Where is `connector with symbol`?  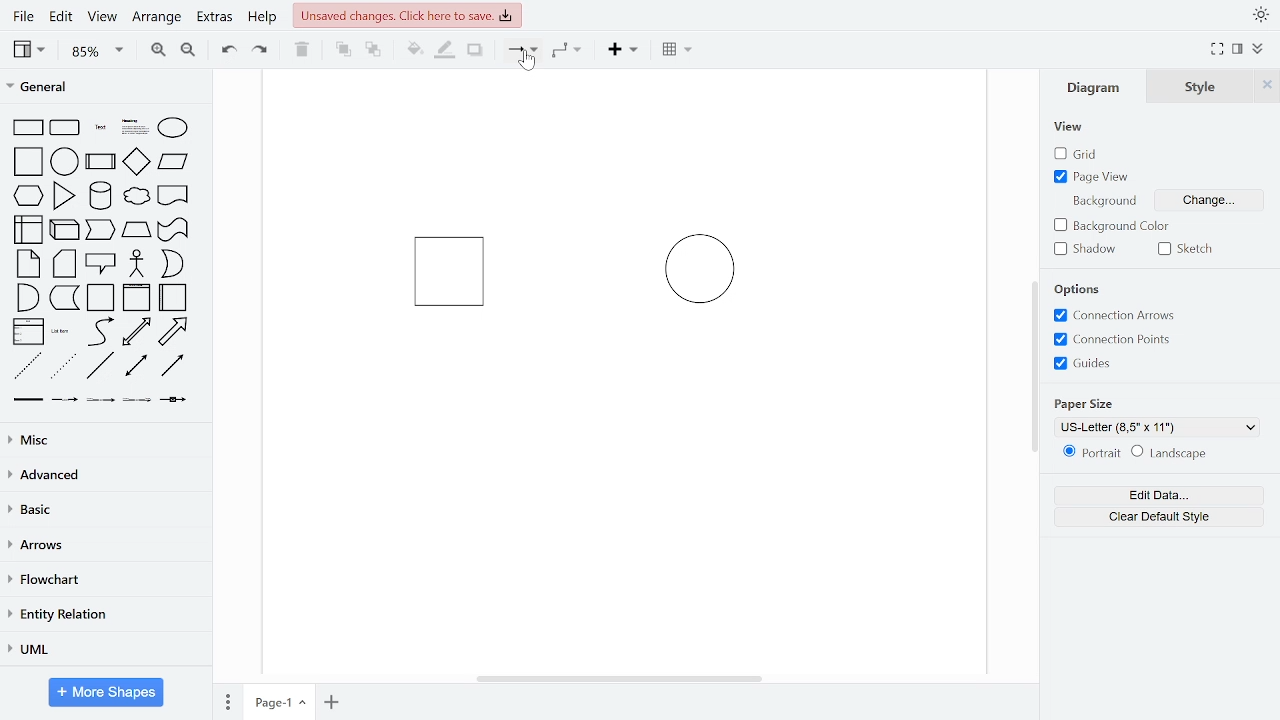 connector with symbol is located at coordinates (176, 398).